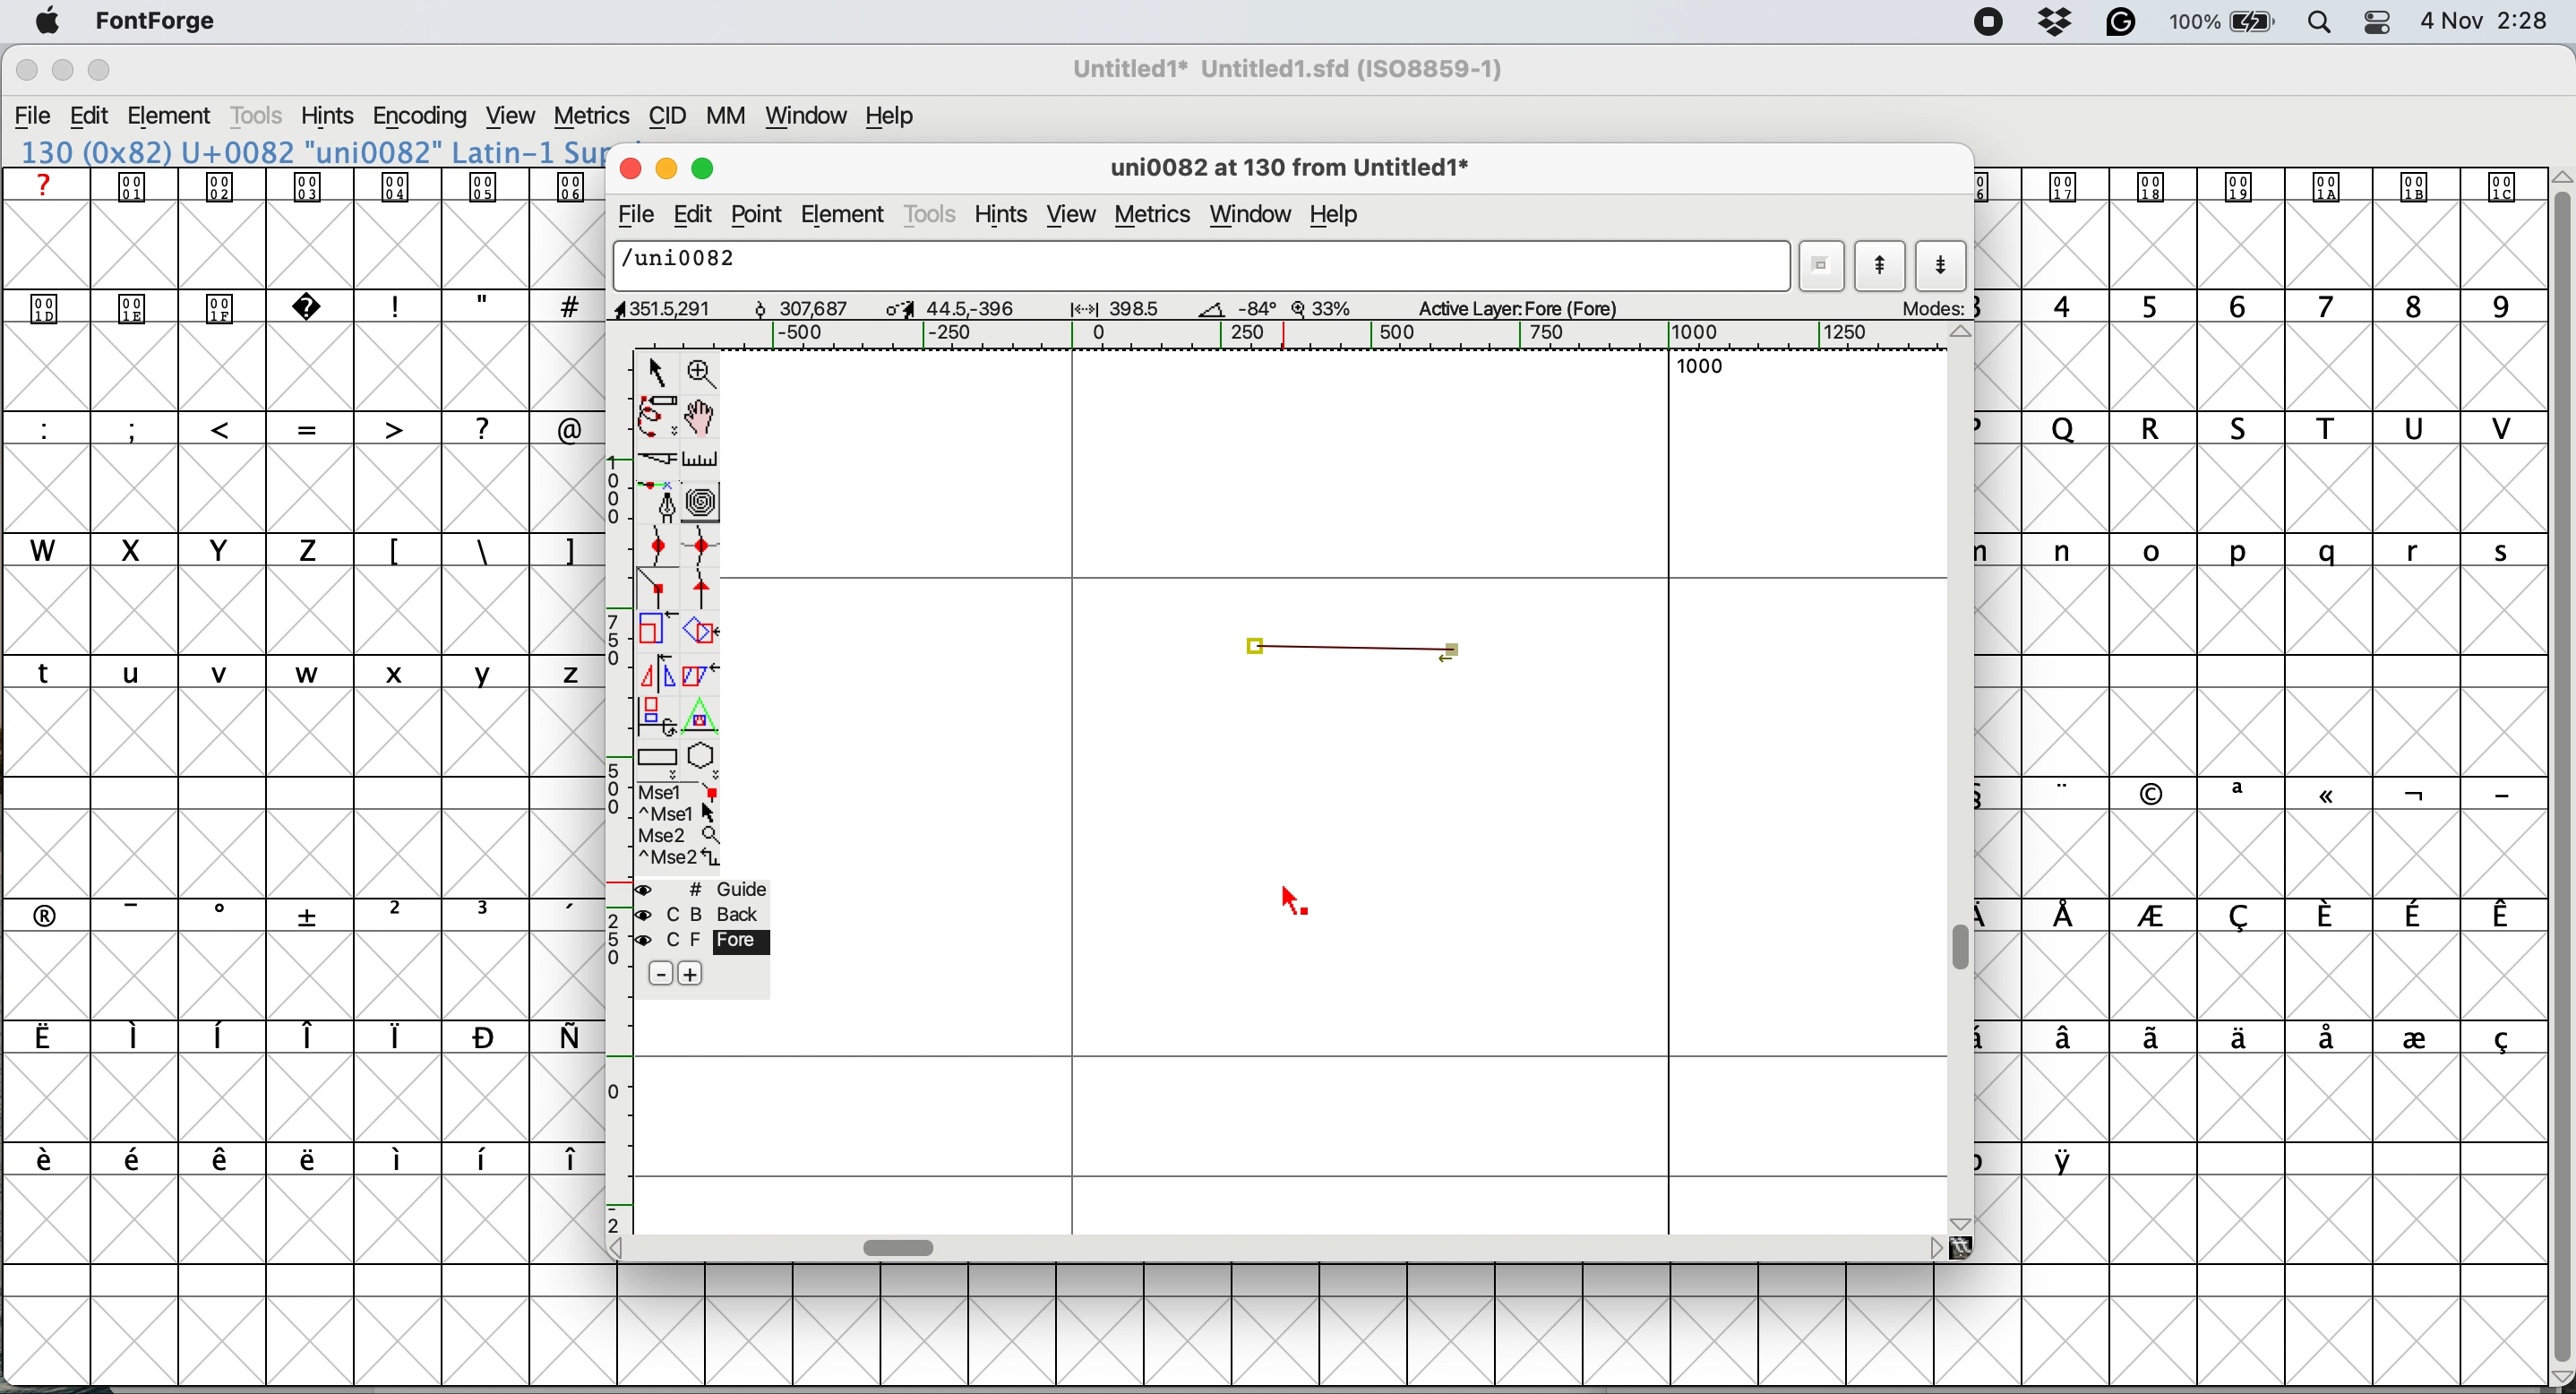 This screenshot has width=2576, height=1394. Describe the element at coordinates (1072, 216) in the screenshot. I see `view` at that location.